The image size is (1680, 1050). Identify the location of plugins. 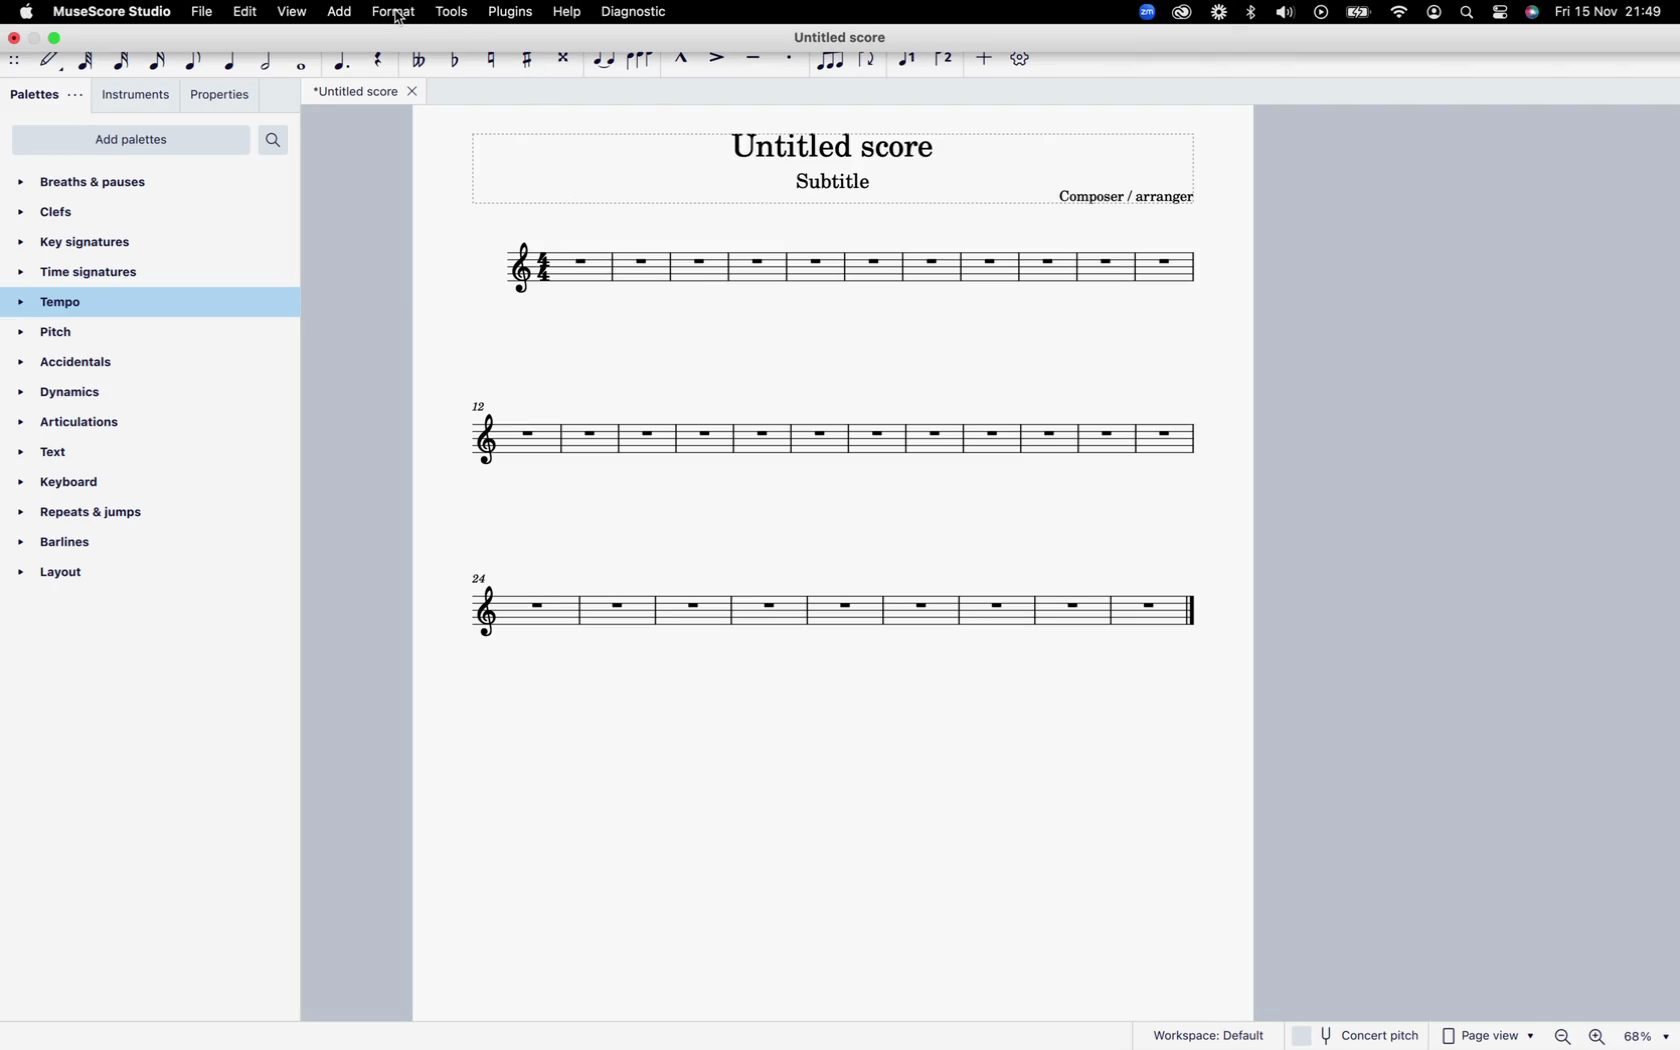
(515, 10).